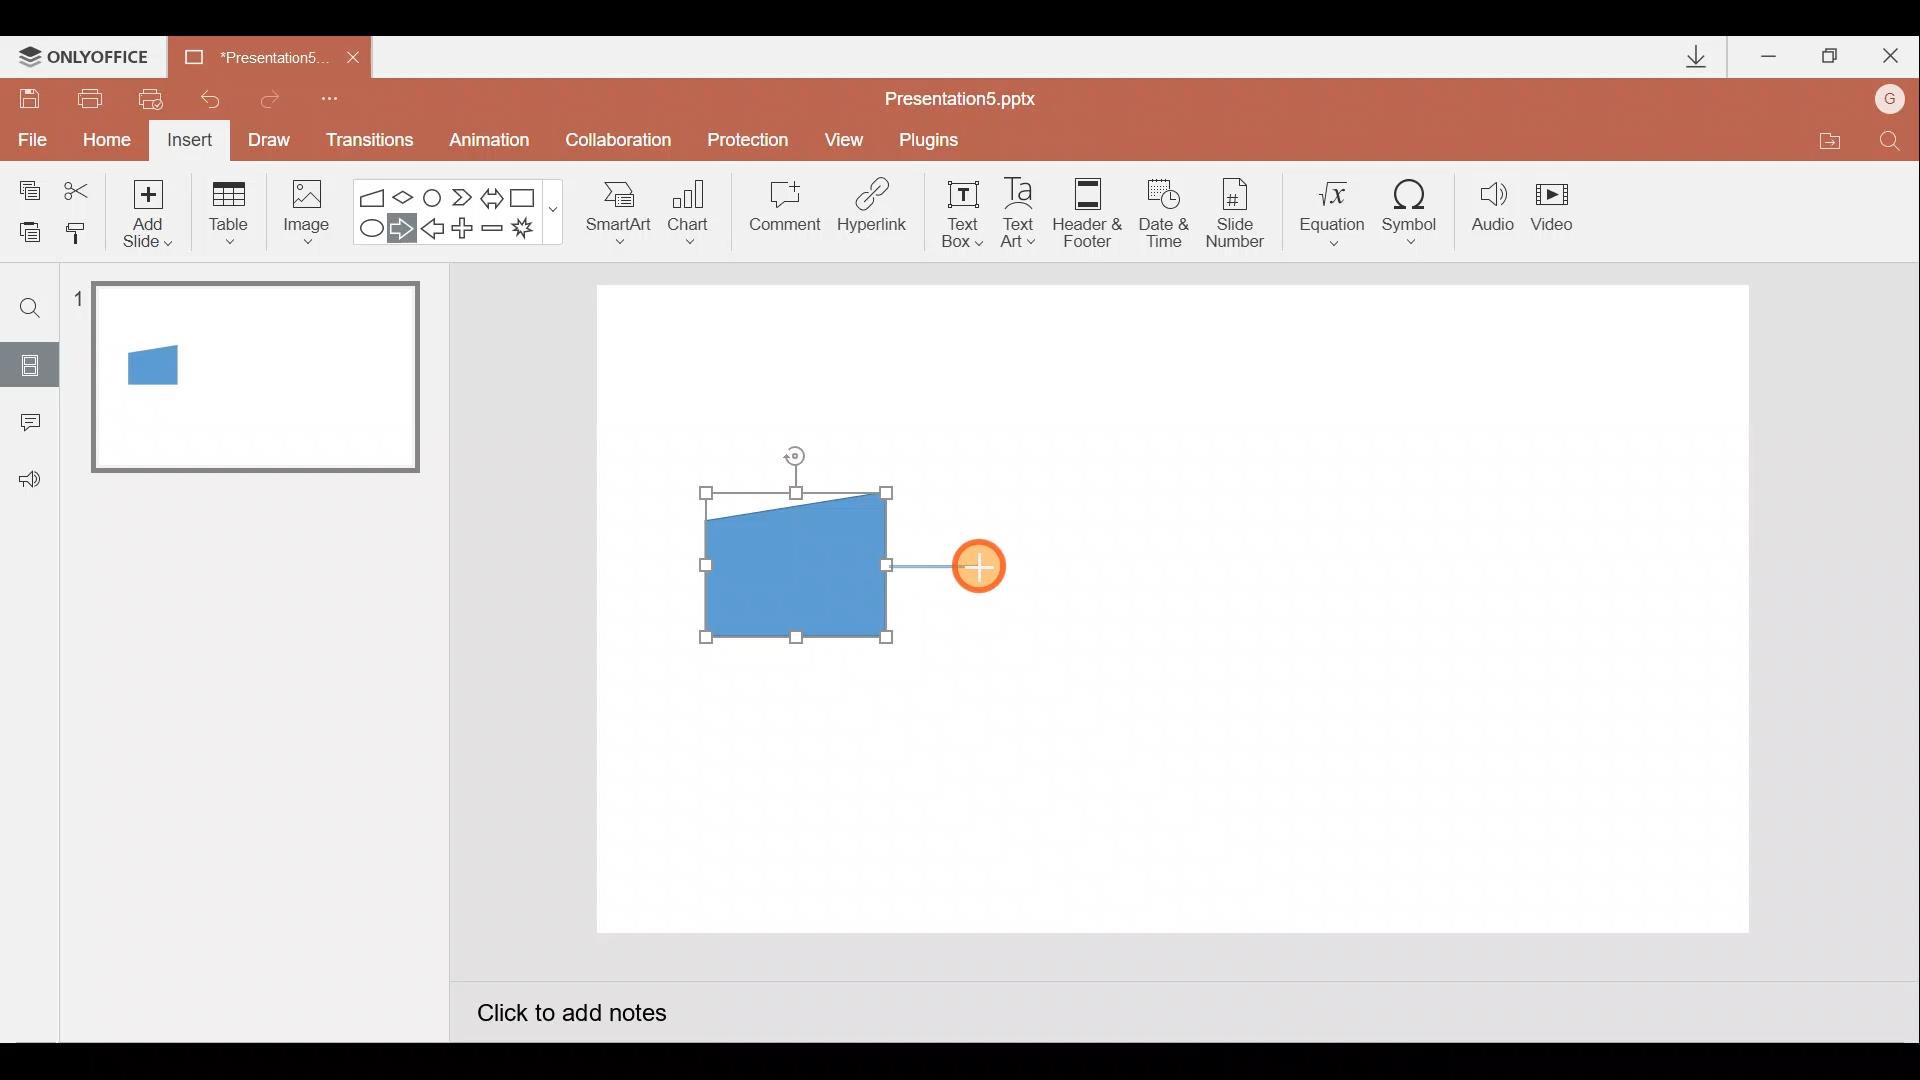 This screenshot has width=1920, height=1080. Describe the element at coordinates (1086, 211) in the screenshot. I see `Header & footer` at that location.